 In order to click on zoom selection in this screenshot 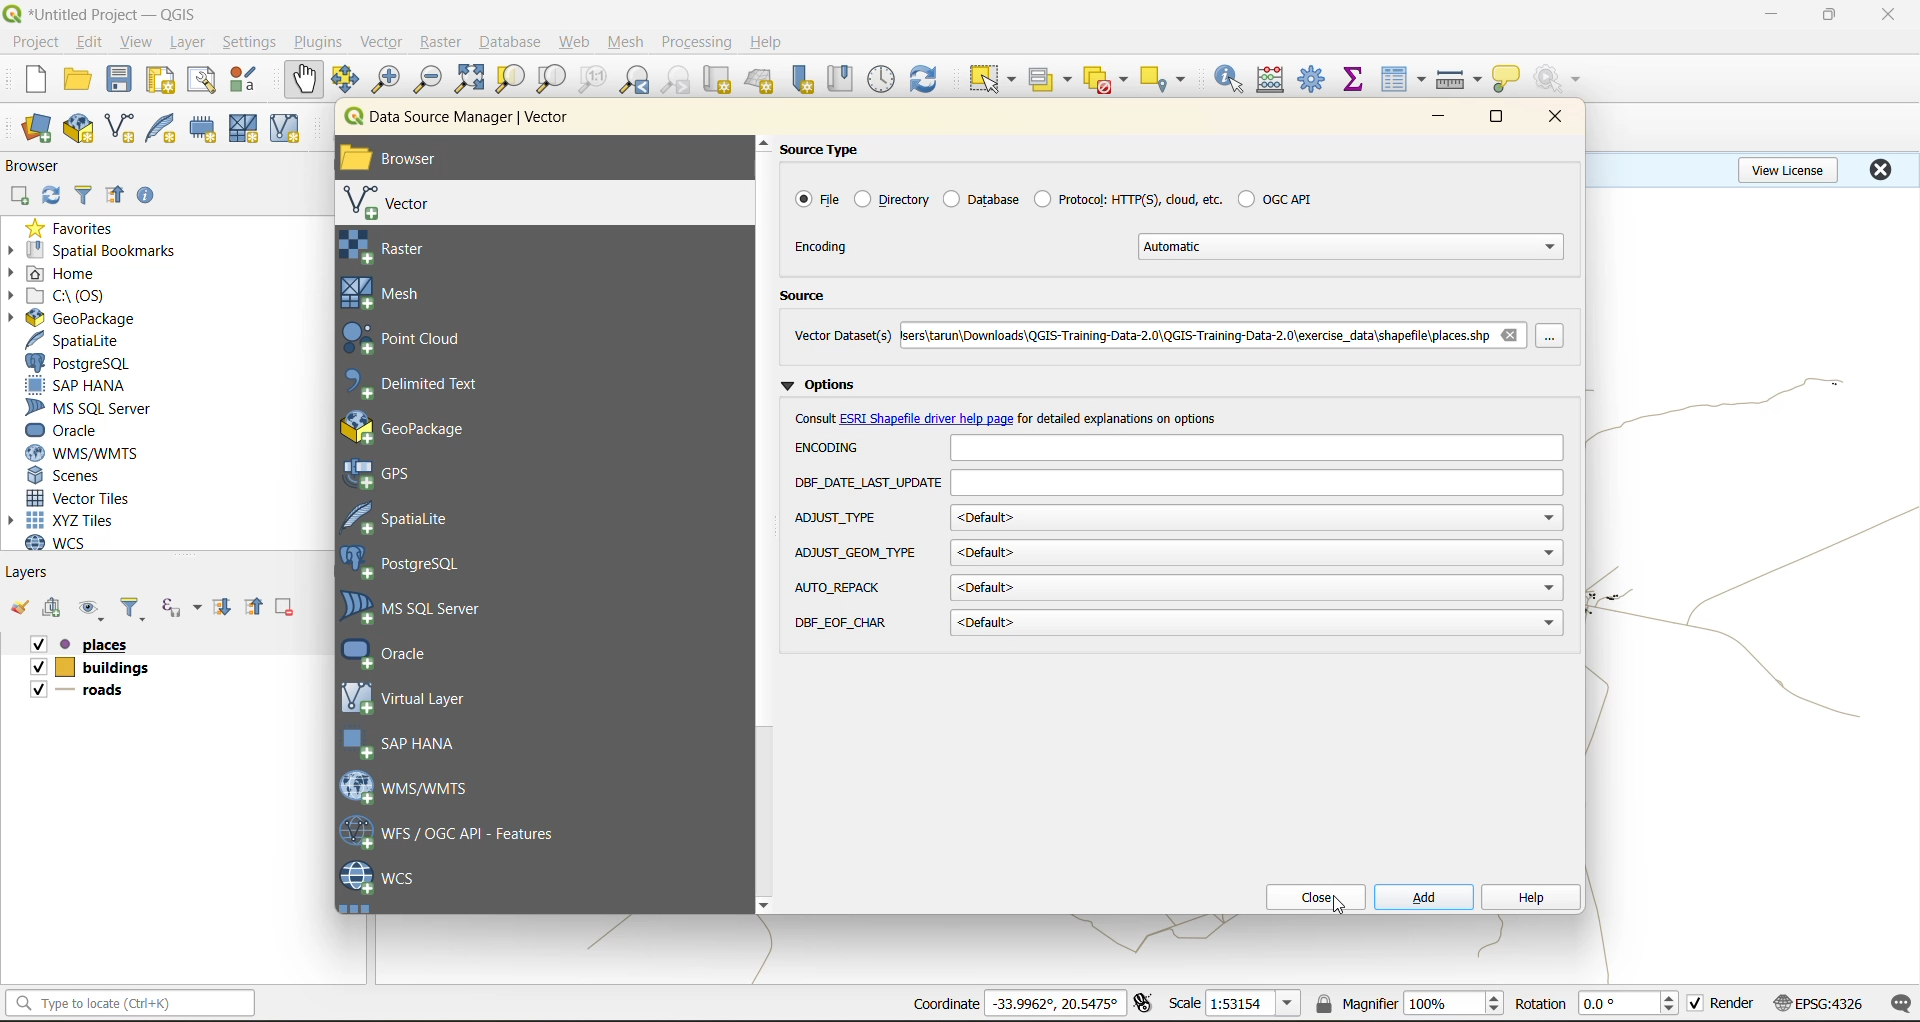, I will do `click(508, 81)`.